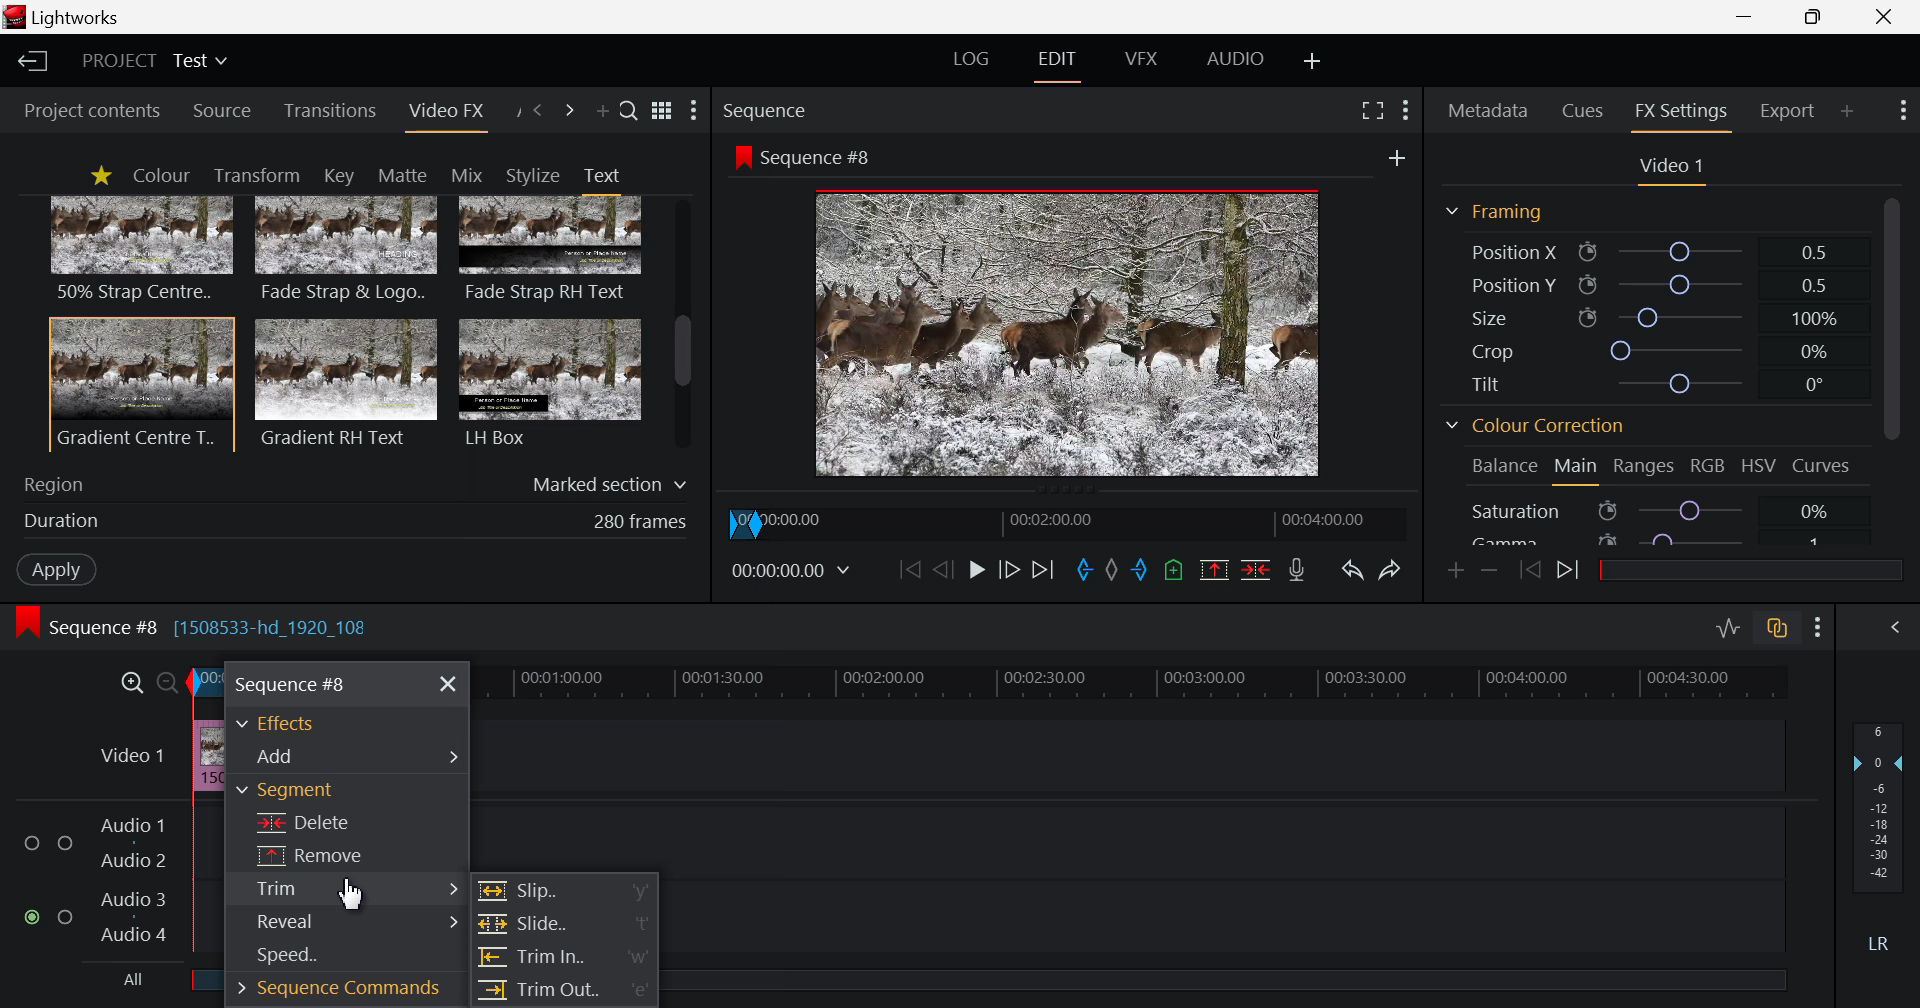  What do you see at coordinates (168, 678) in the screenshot?
I see `Timeline Zoom Out` at bounding box center [168, 678].